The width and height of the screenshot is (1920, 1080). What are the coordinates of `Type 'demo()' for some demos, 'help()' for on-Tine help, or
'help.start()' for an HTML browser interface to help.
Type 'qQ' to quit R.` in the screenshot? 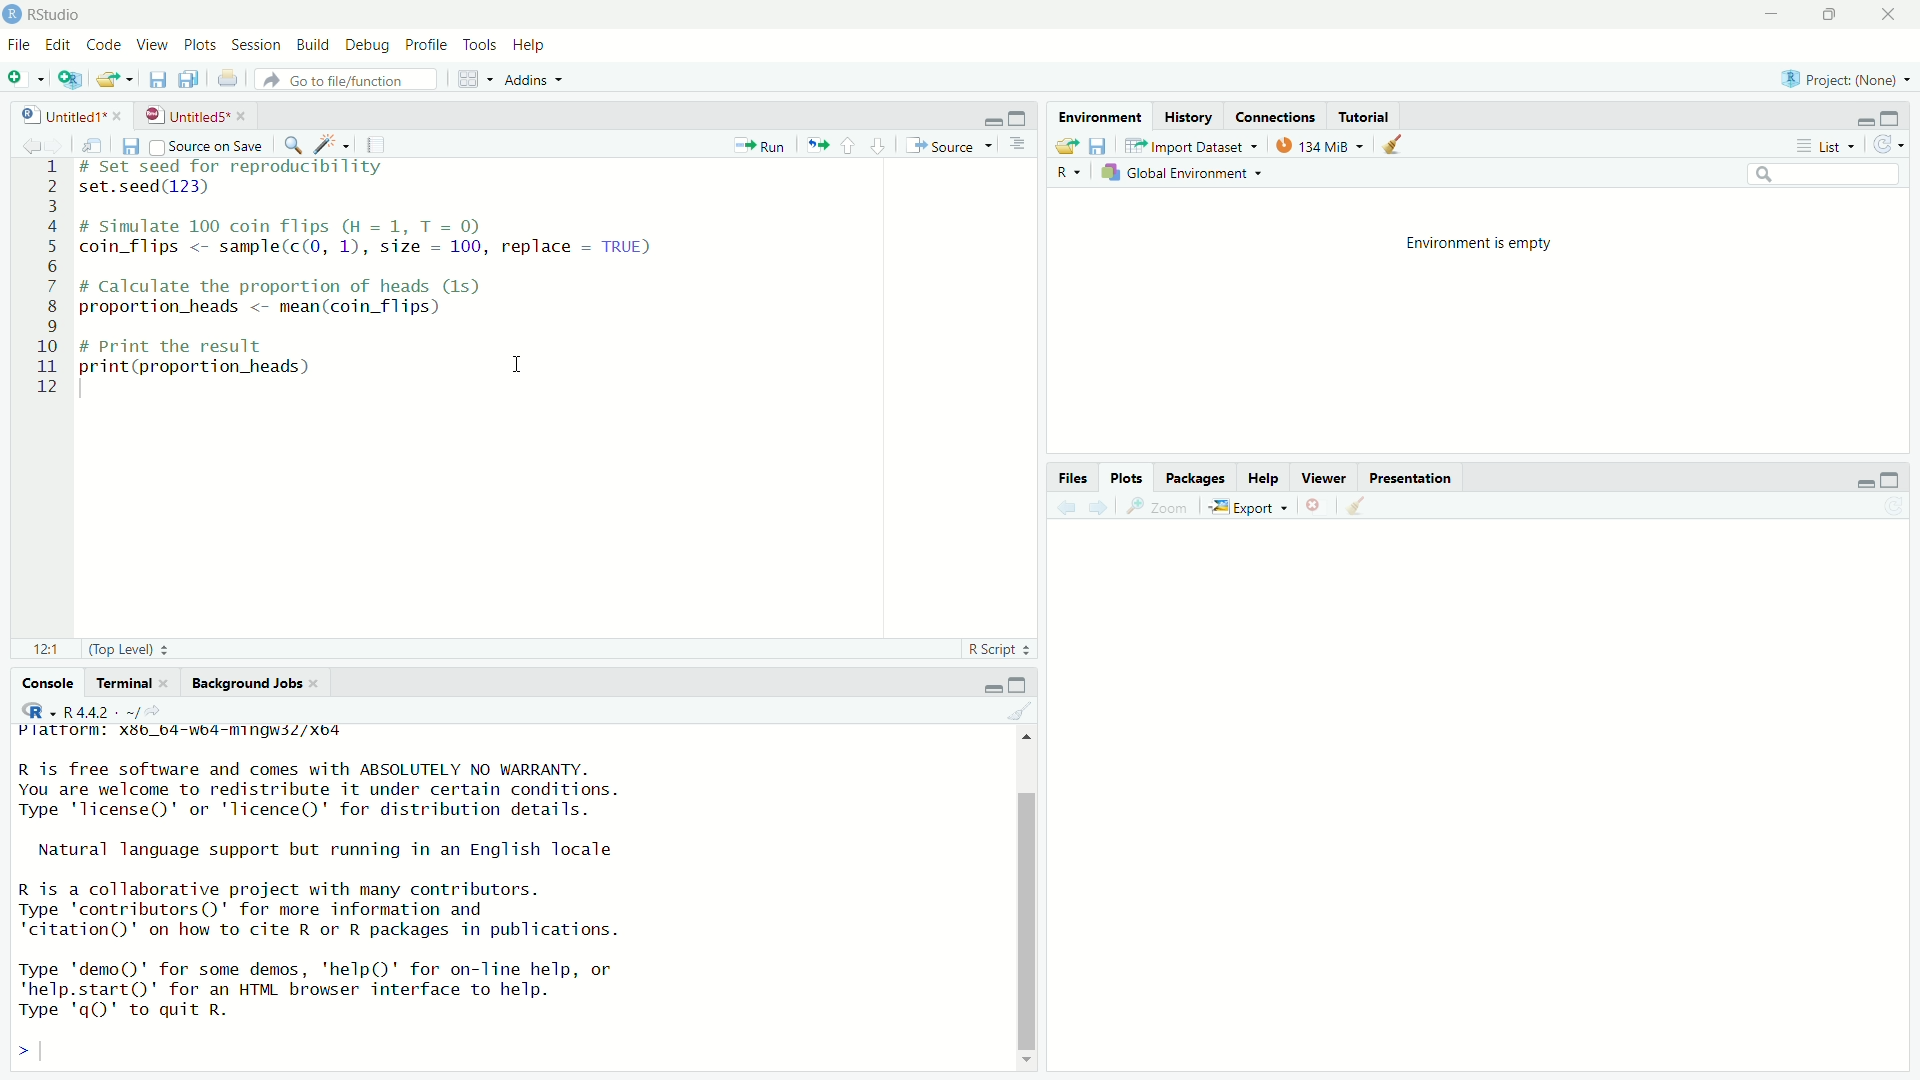 It's located at (354, 991).